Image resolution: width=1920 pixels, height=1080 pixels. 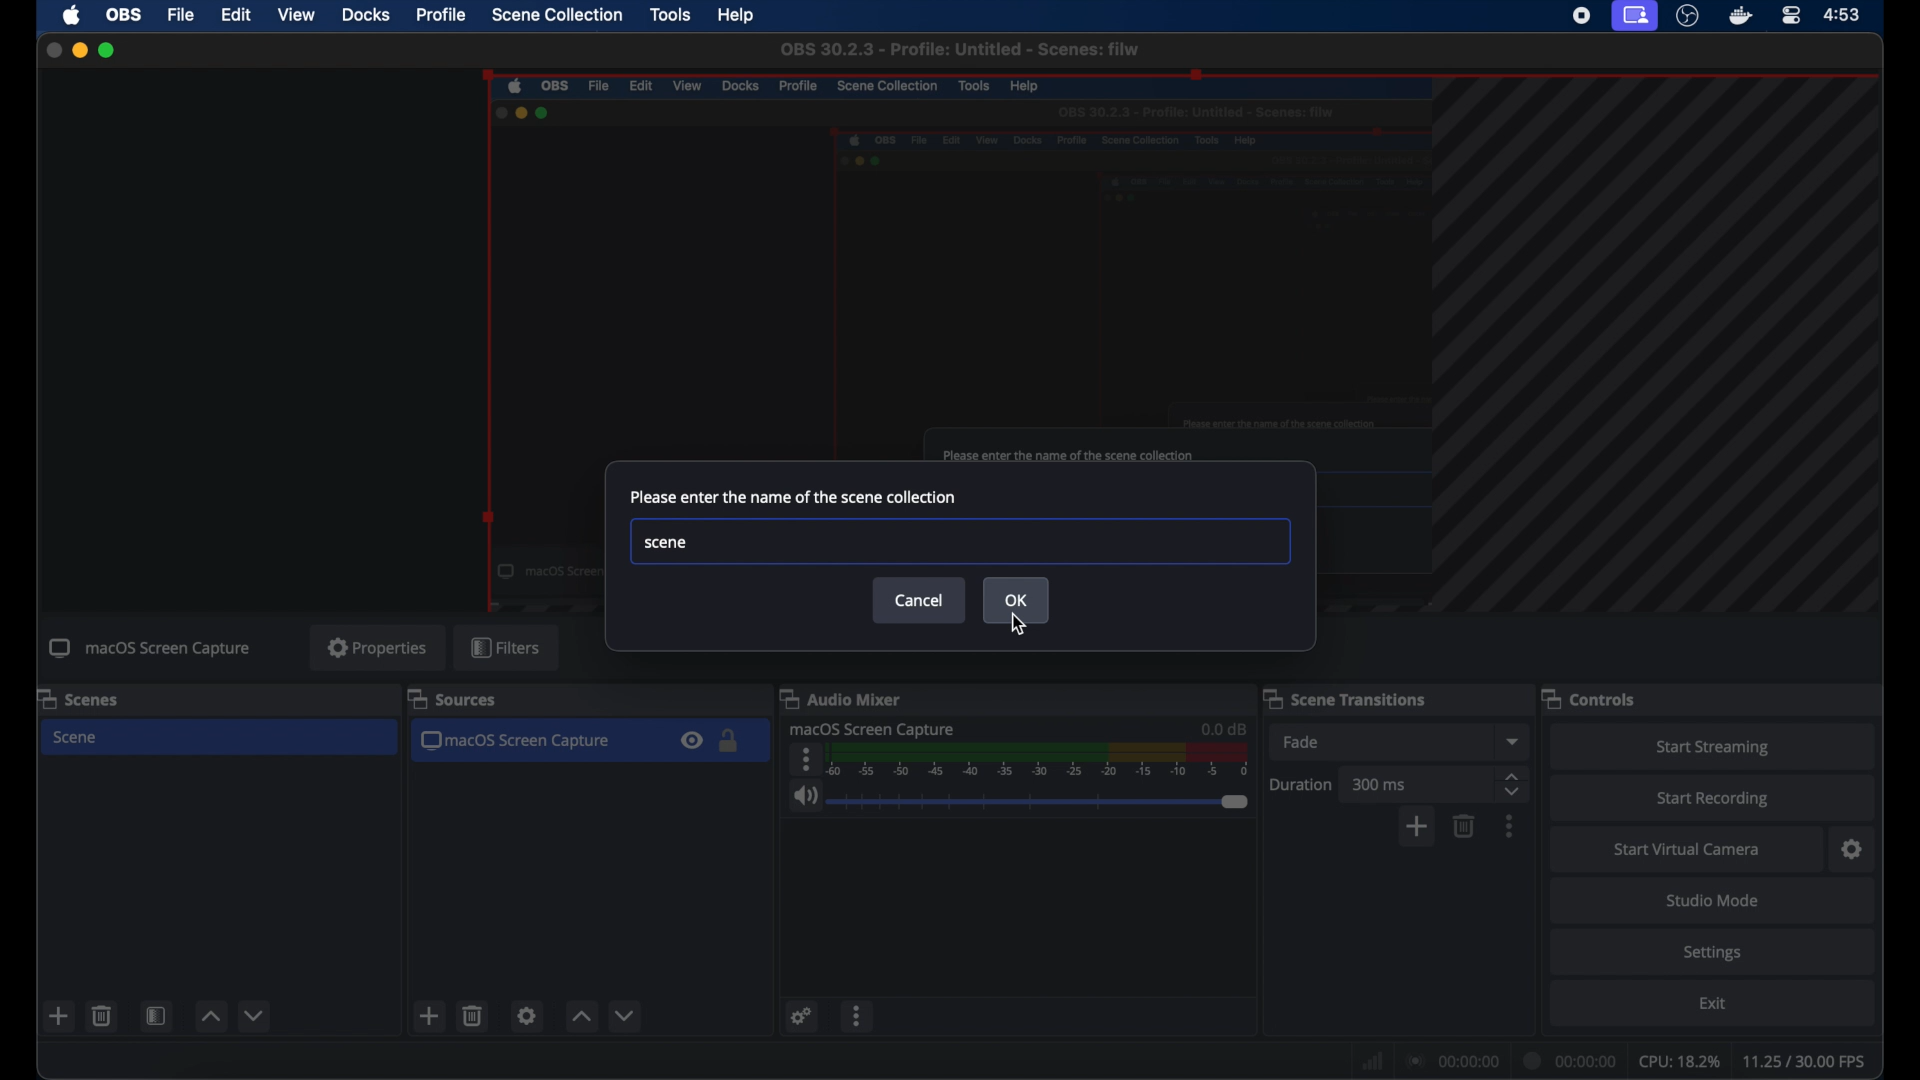 What do you see at coordinates (959, 49) in the screenshot?
I see `OBS 30.2.3 - Profile: Untitled -Scenes : filw` at bounding box center [959, 49].